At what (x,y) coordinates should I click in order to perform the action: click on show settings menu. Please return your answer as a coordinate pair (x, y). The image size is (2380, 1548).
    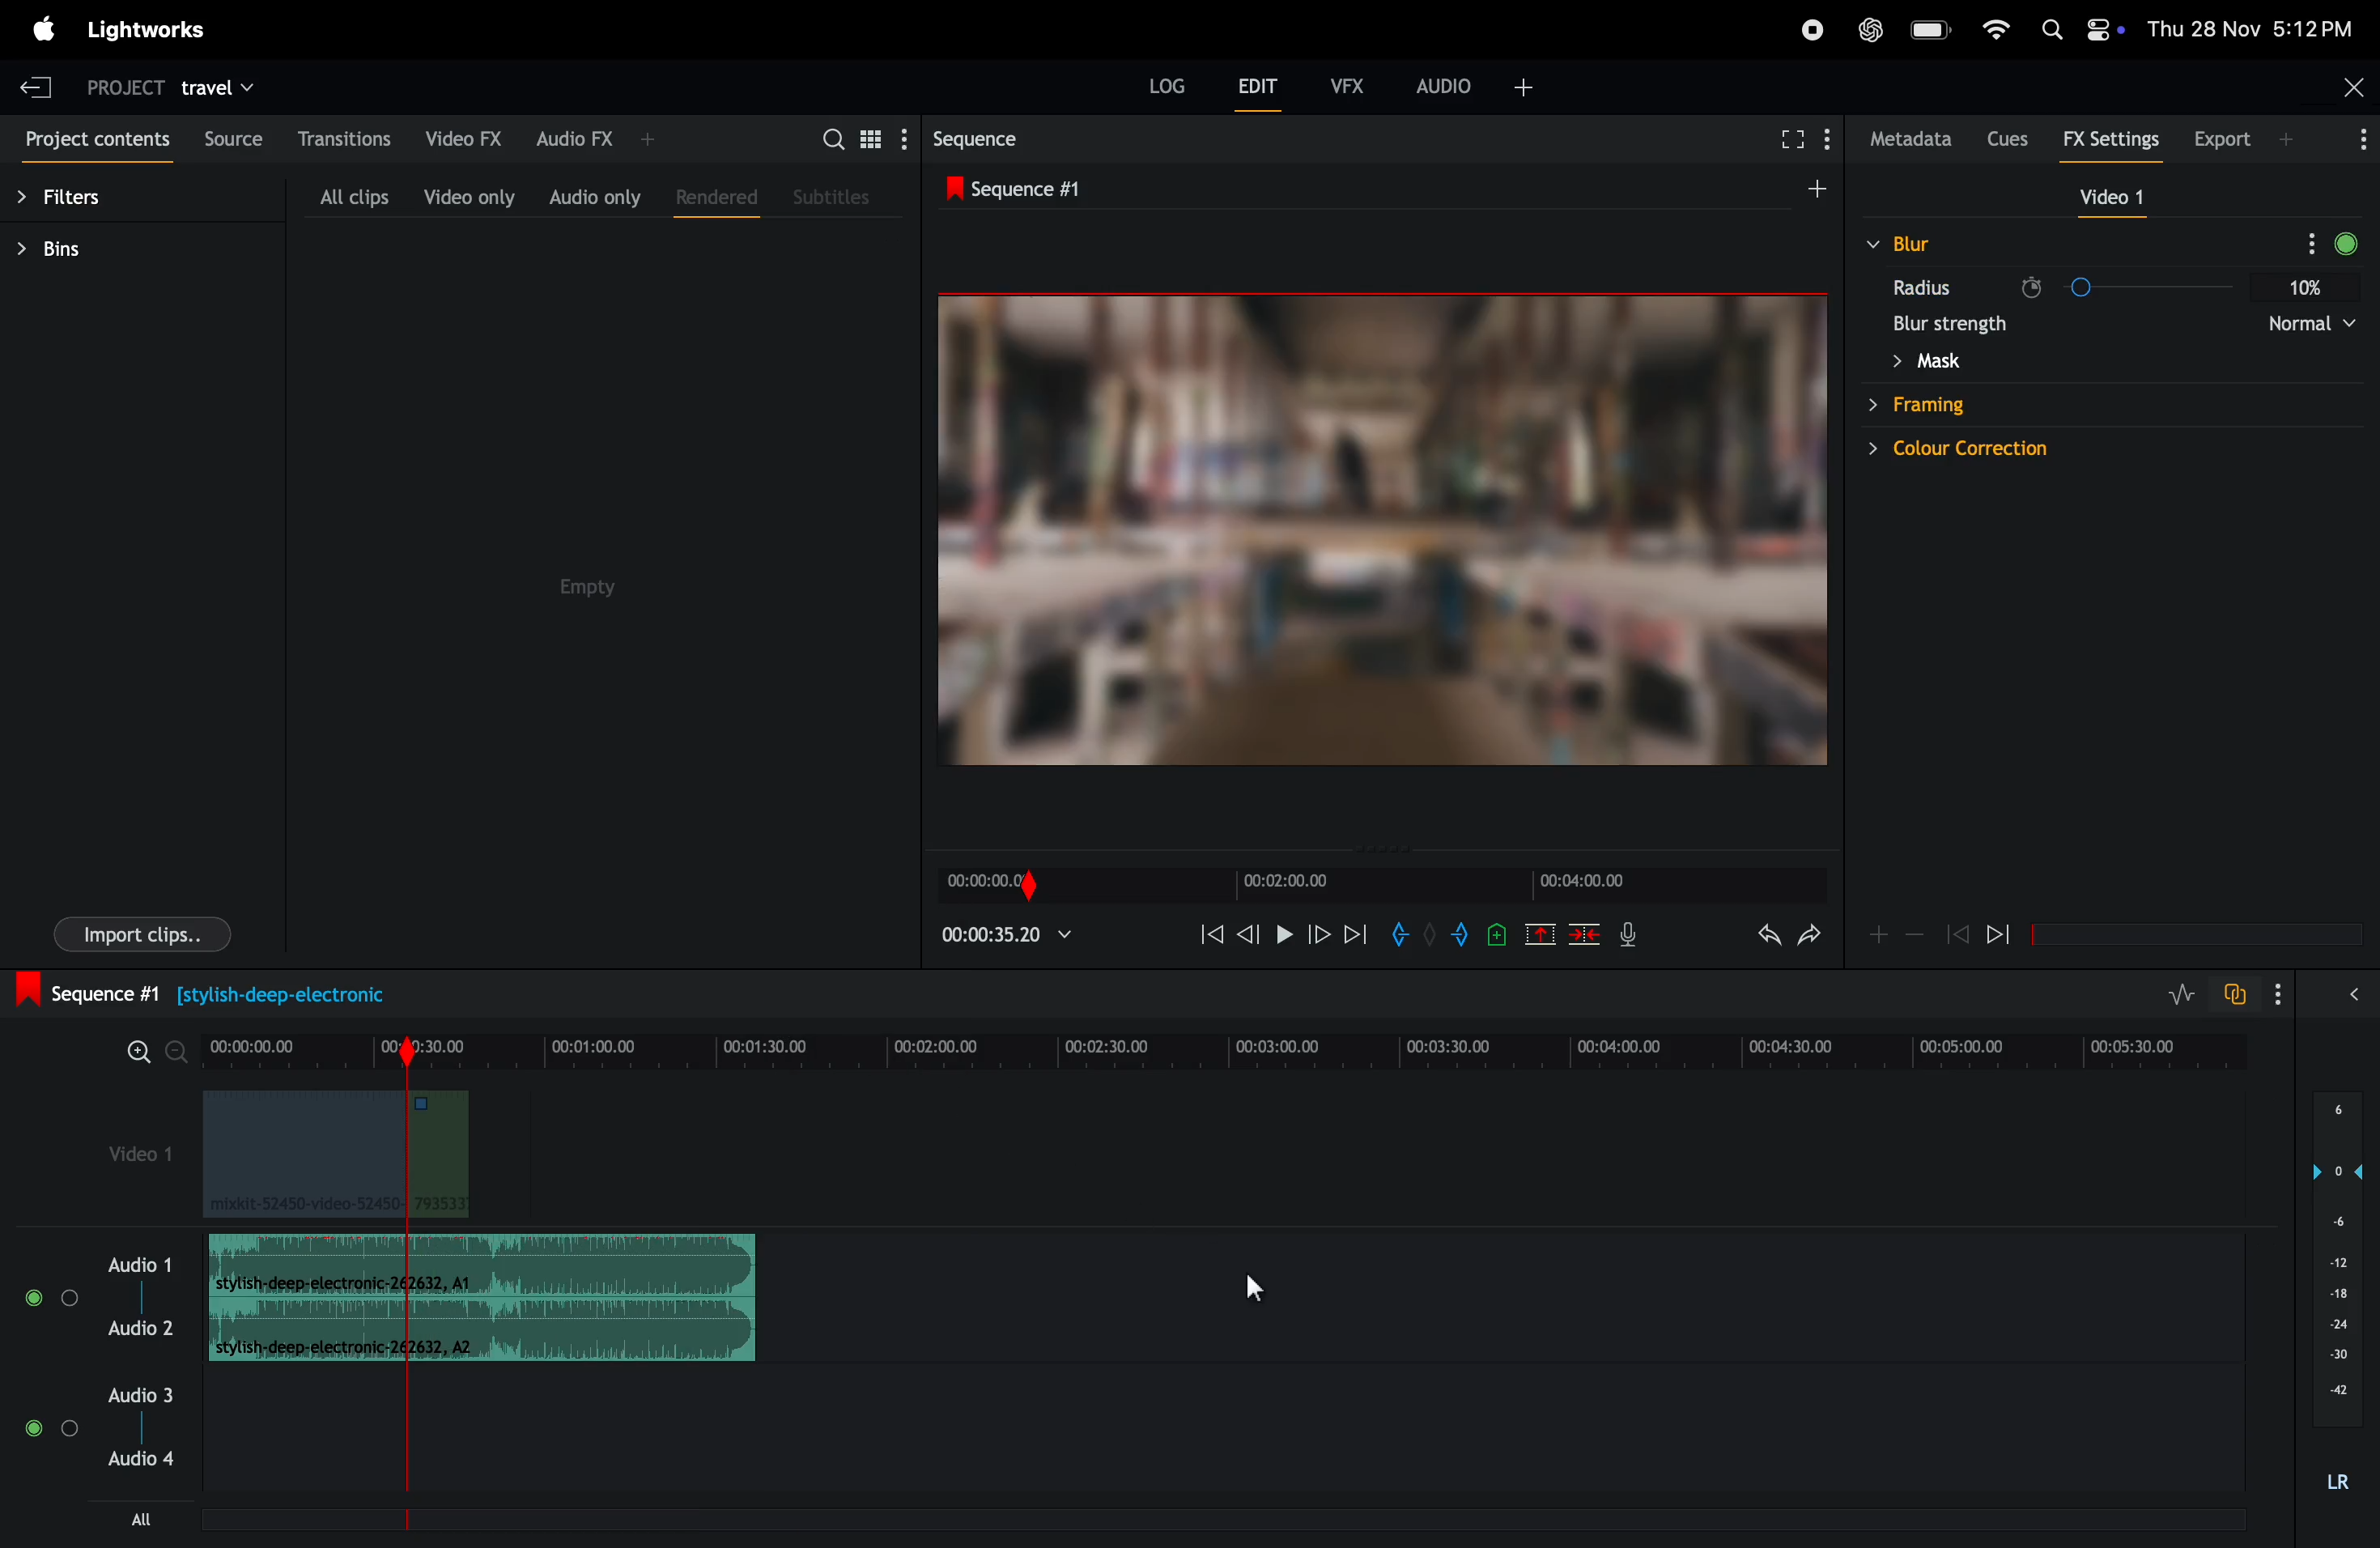
    Looking at the image, I should click on (903, 140).